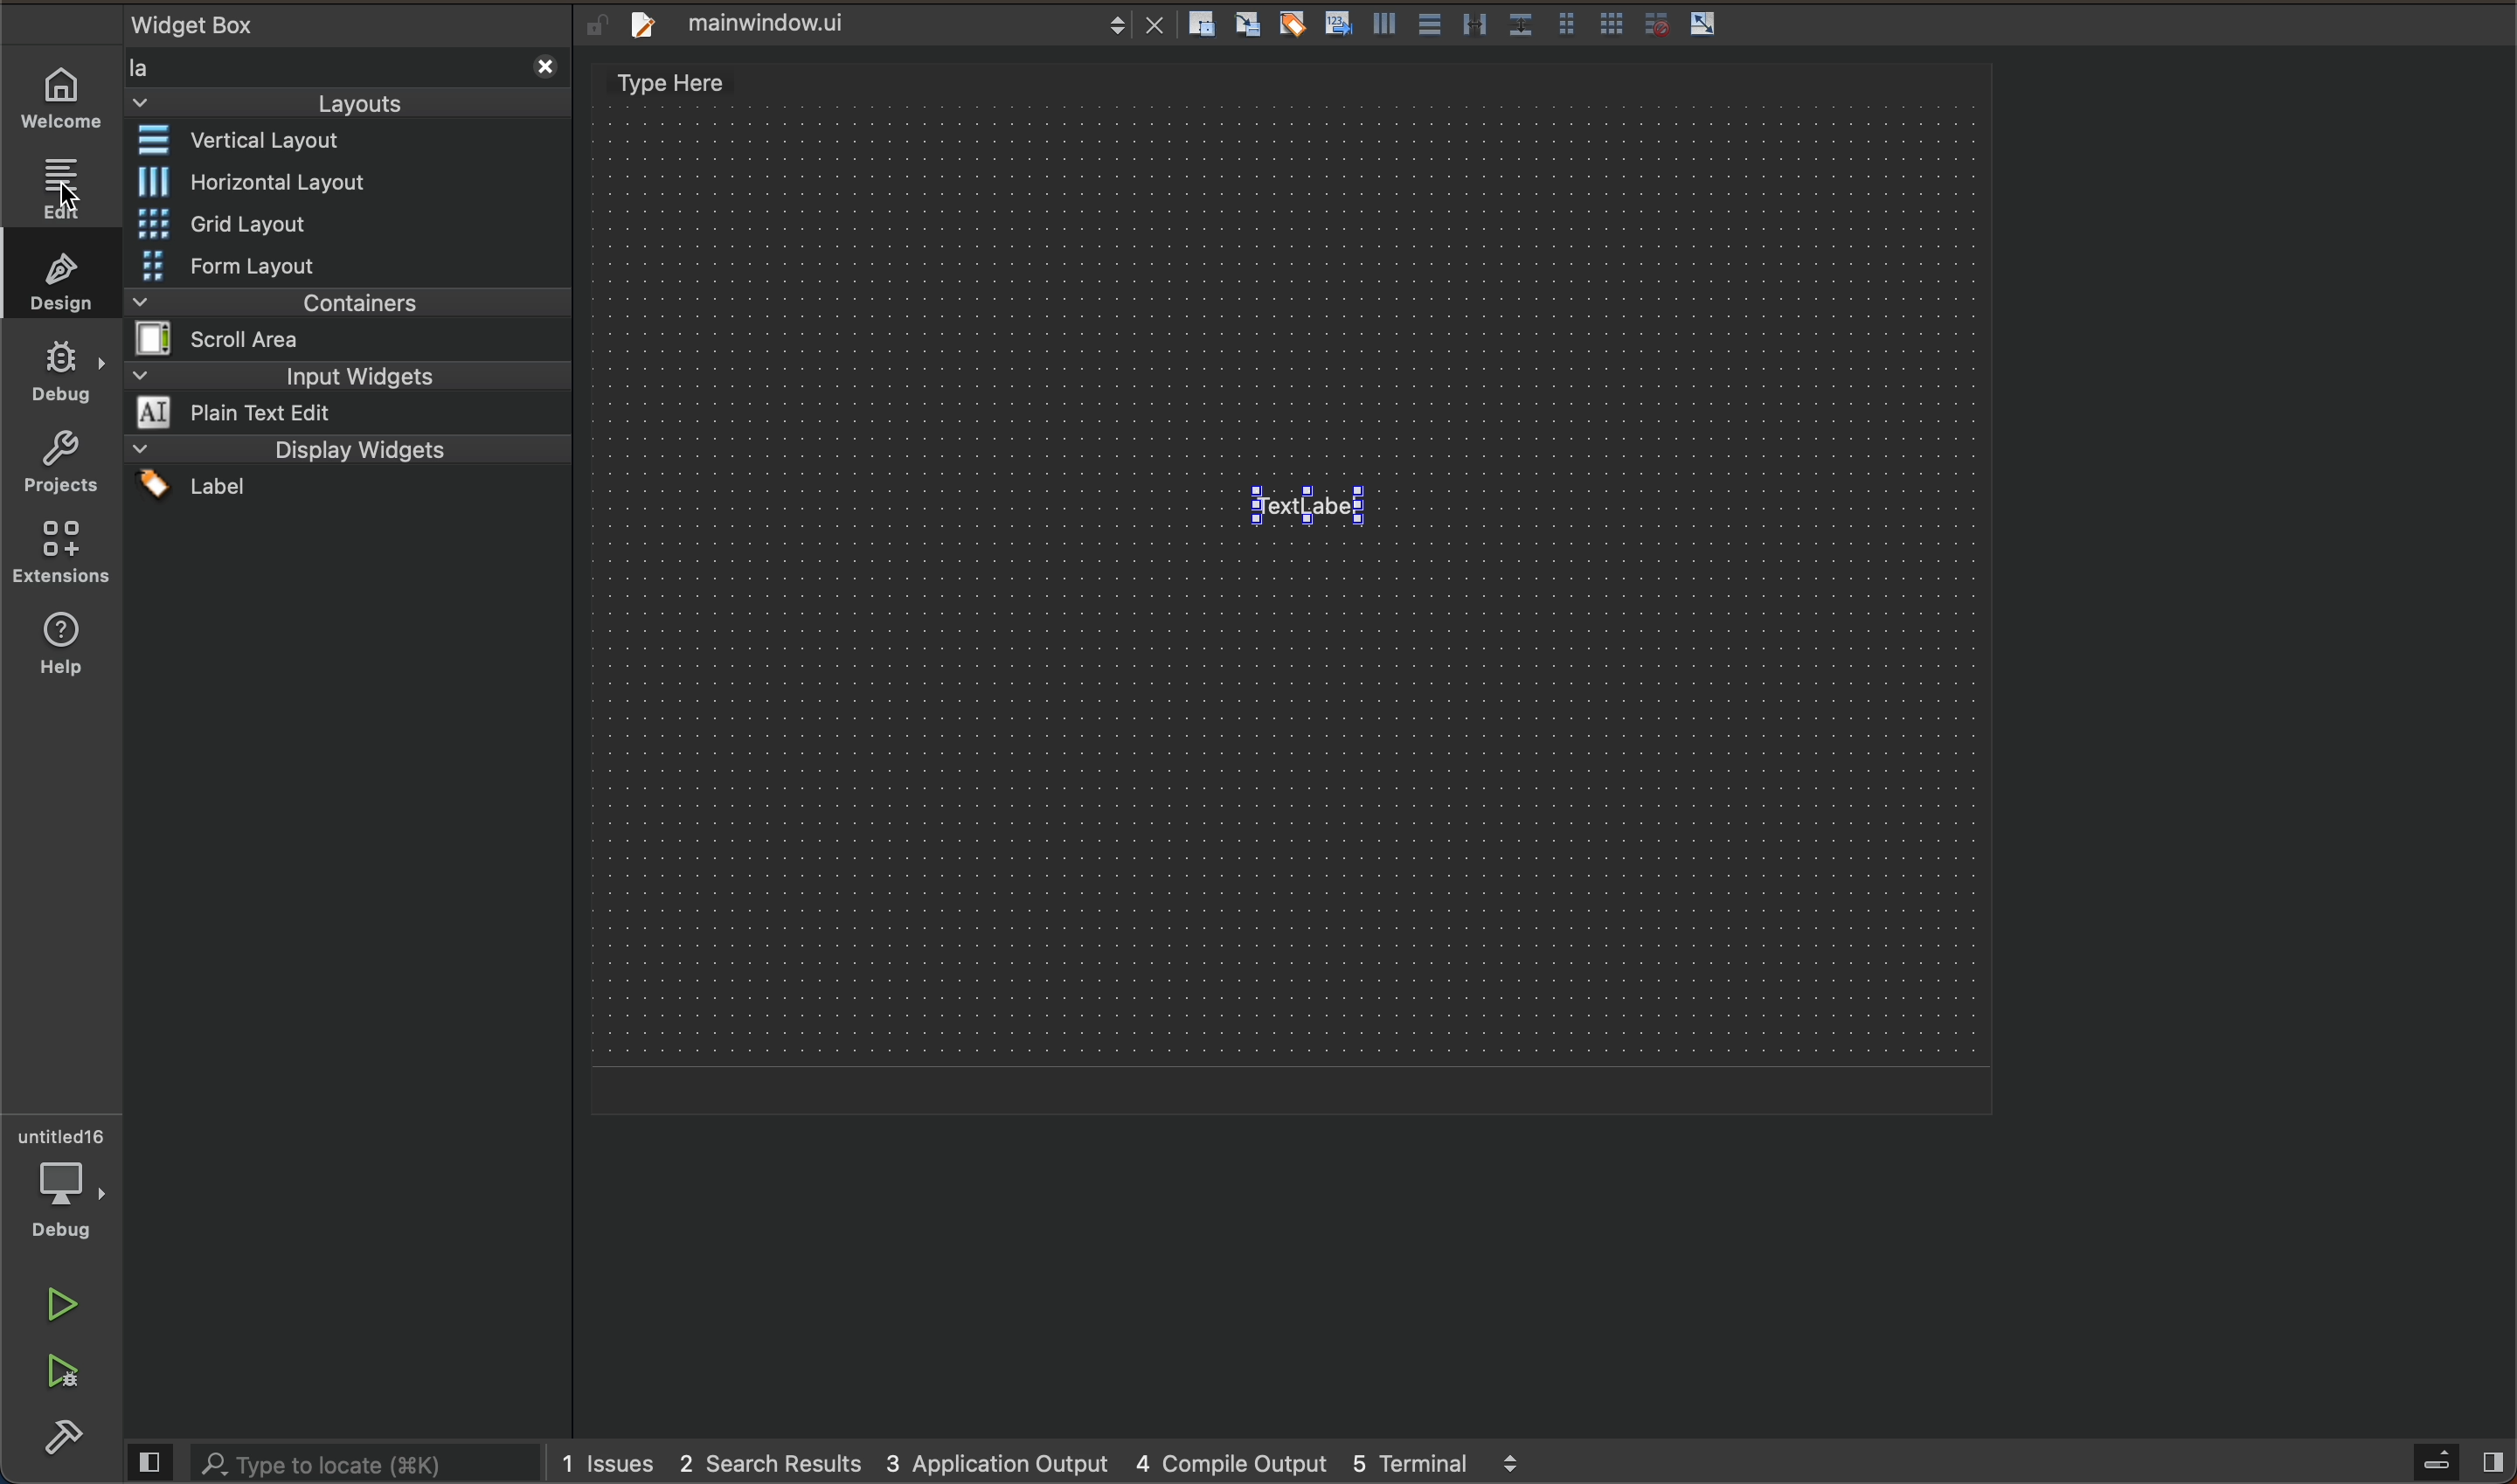  What do you see at coordinates (1202, 19) in the screenshot?
I see `Edit widgets` at bounding box center [1202, 19].